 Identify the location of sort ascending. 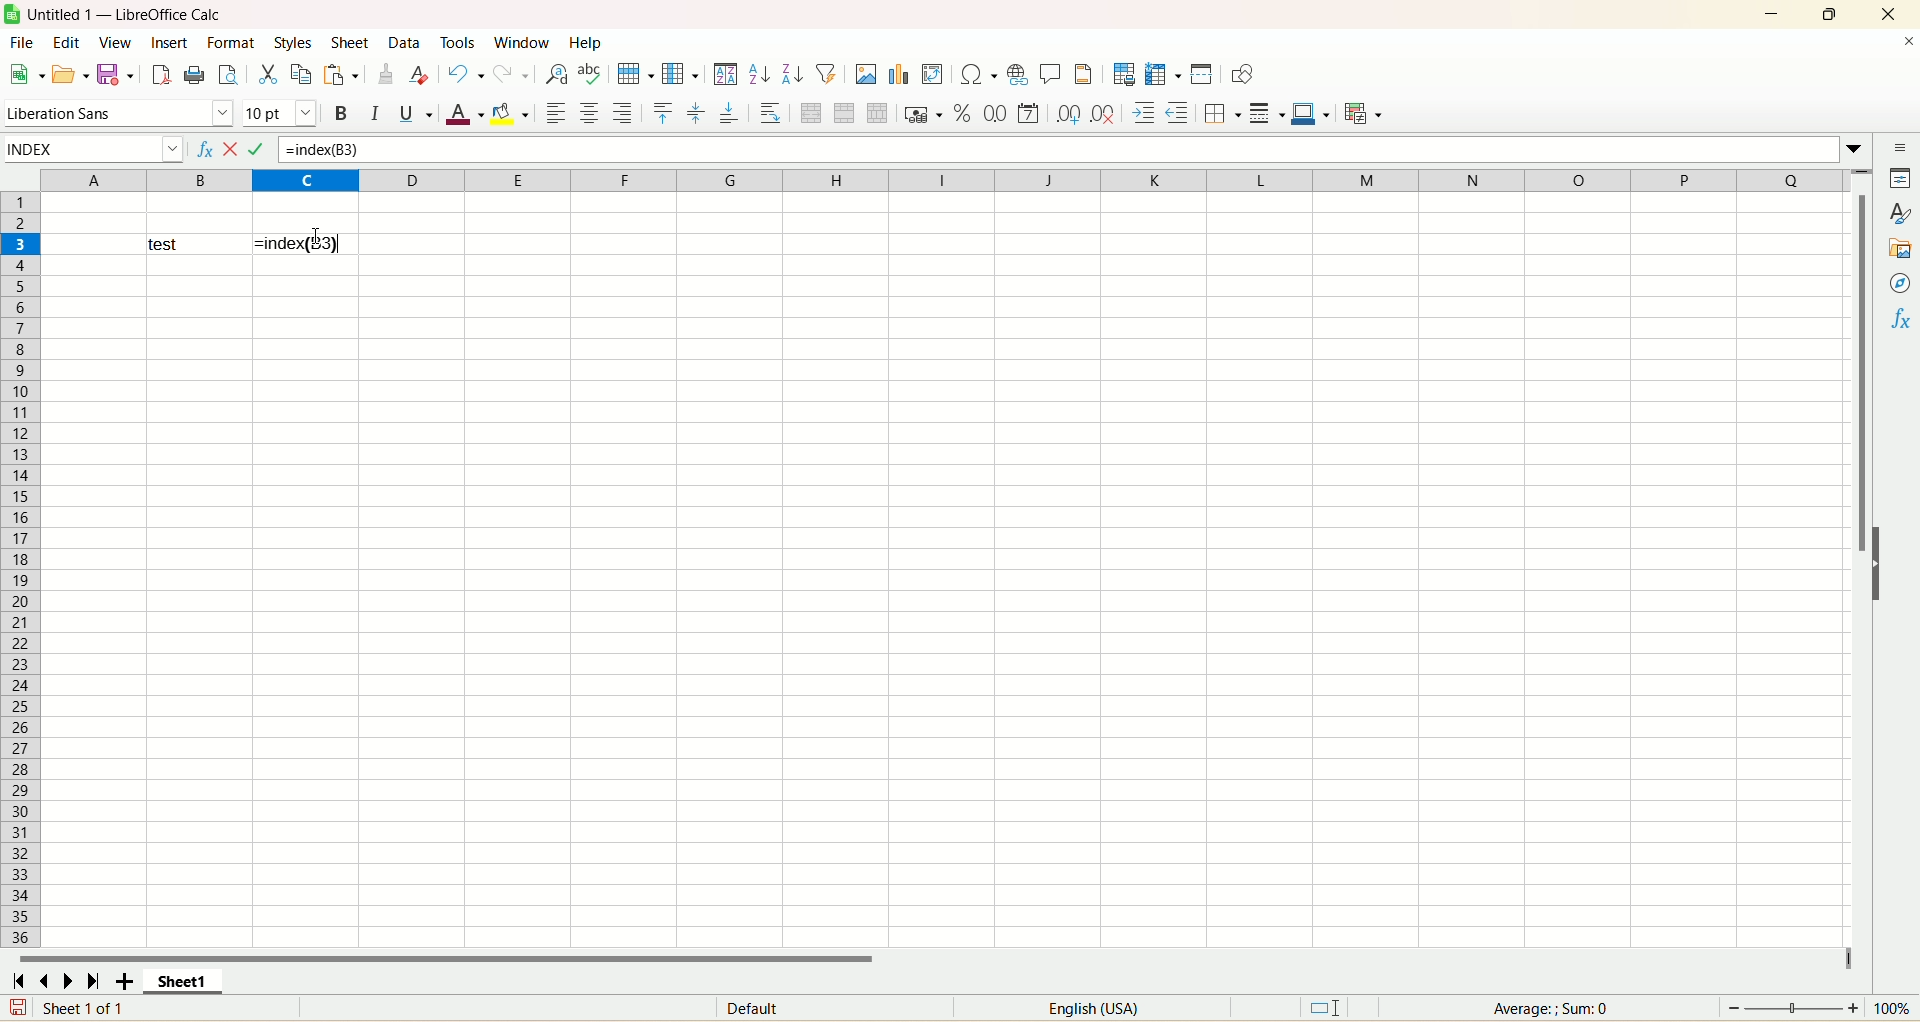
(760, 74).